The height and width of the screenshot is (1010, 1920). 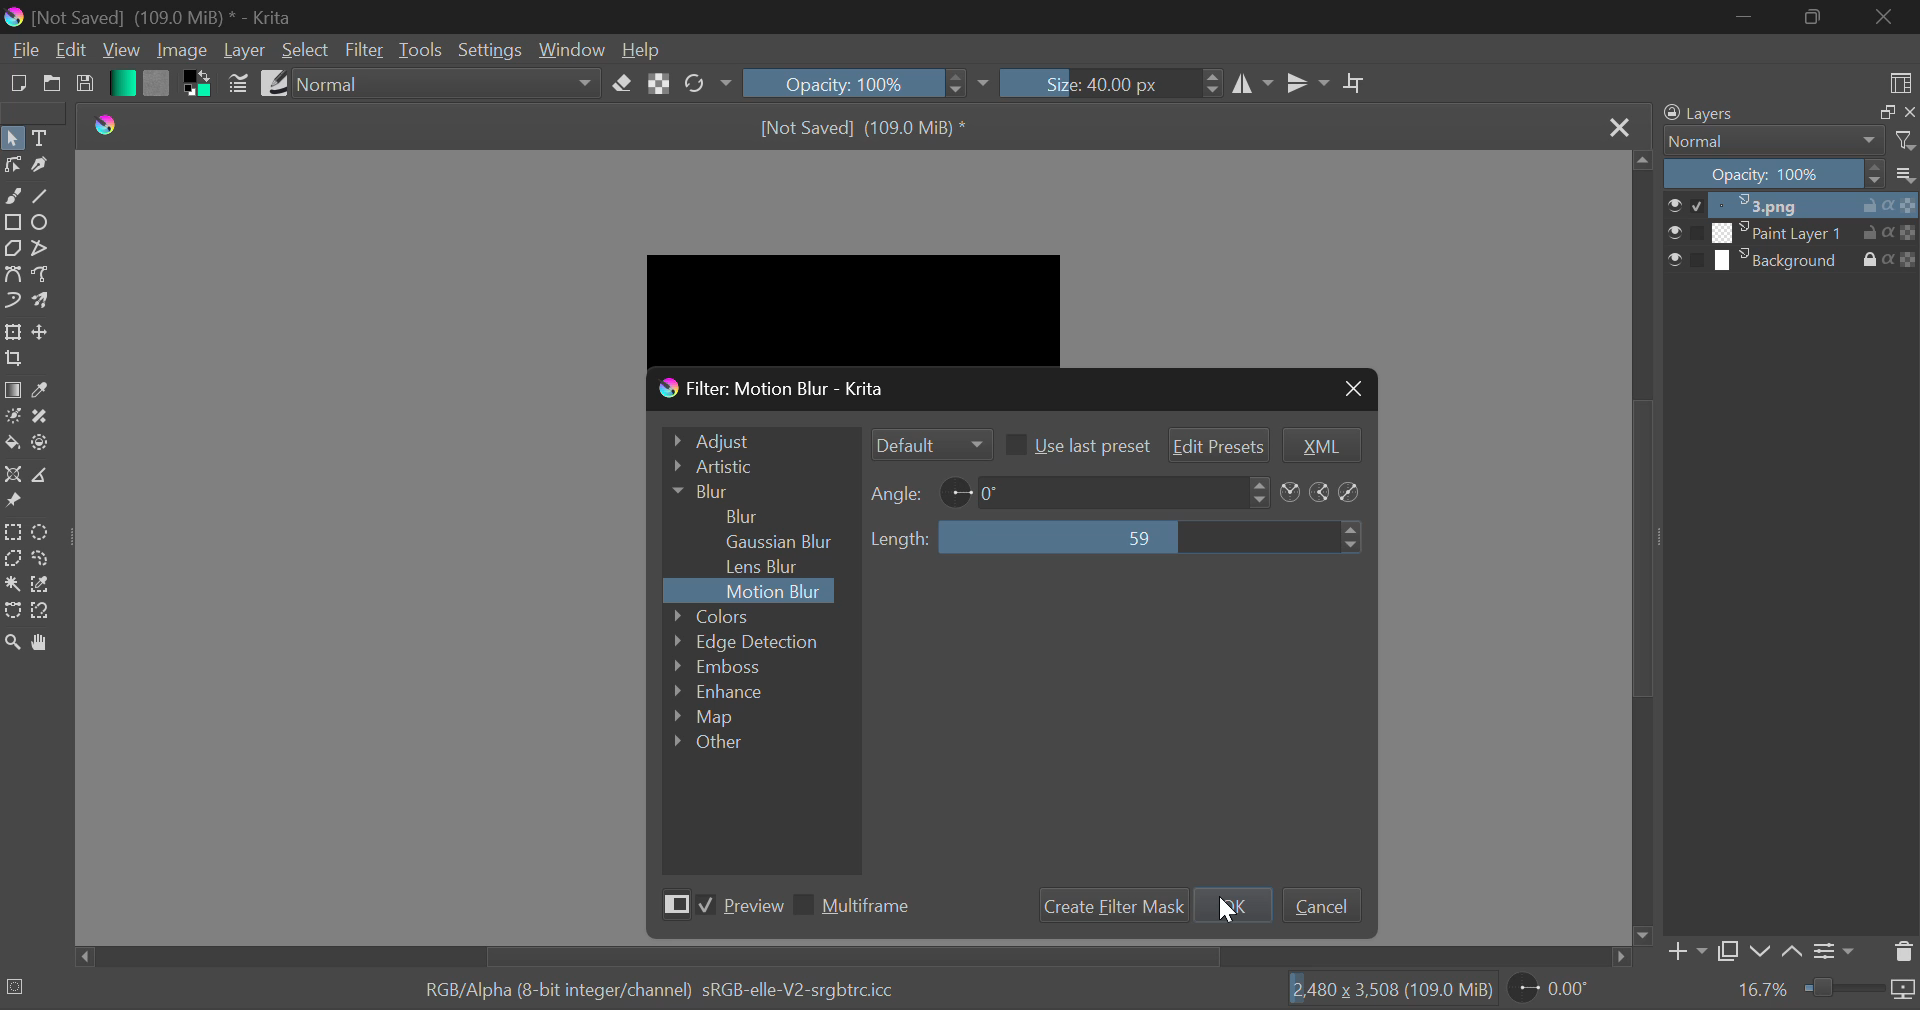 What do you see at coordinates (12, 249) in the screenshot?
I see `Polygons` at bounding box center [12, 249].